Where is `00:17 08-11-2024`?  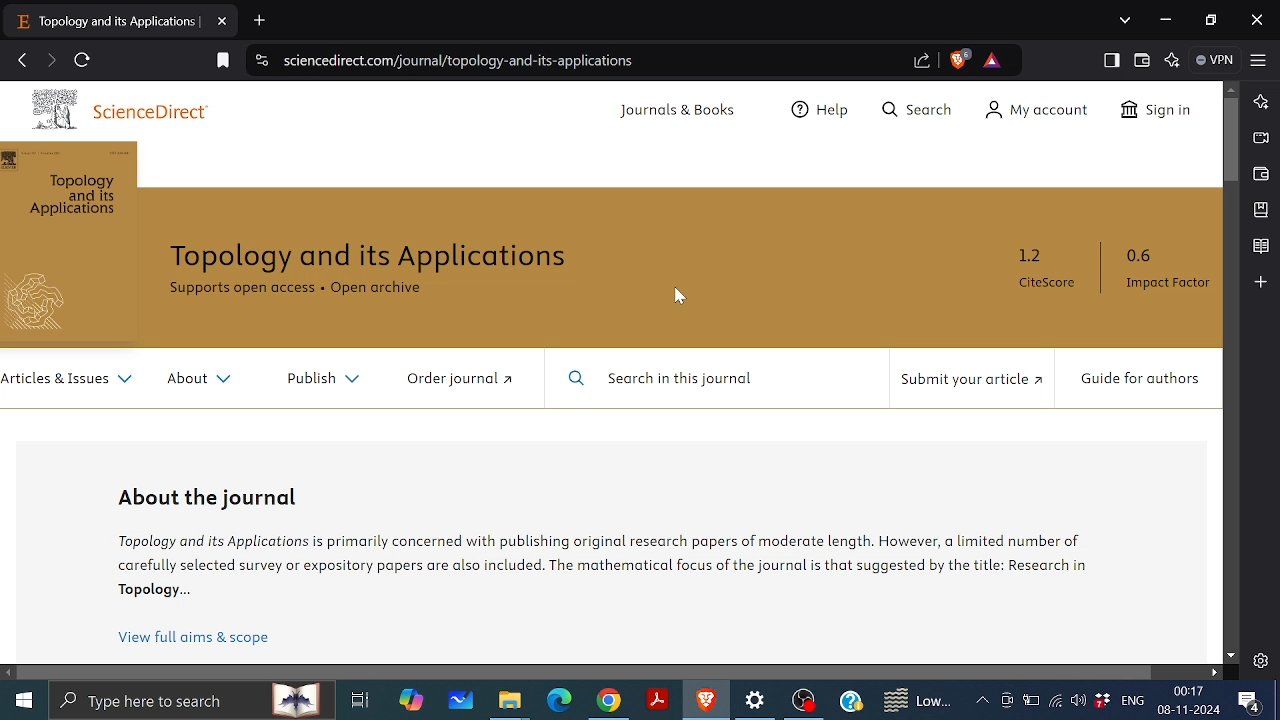 00:17 08-11-2024 is located at coordinates (1188, 700).